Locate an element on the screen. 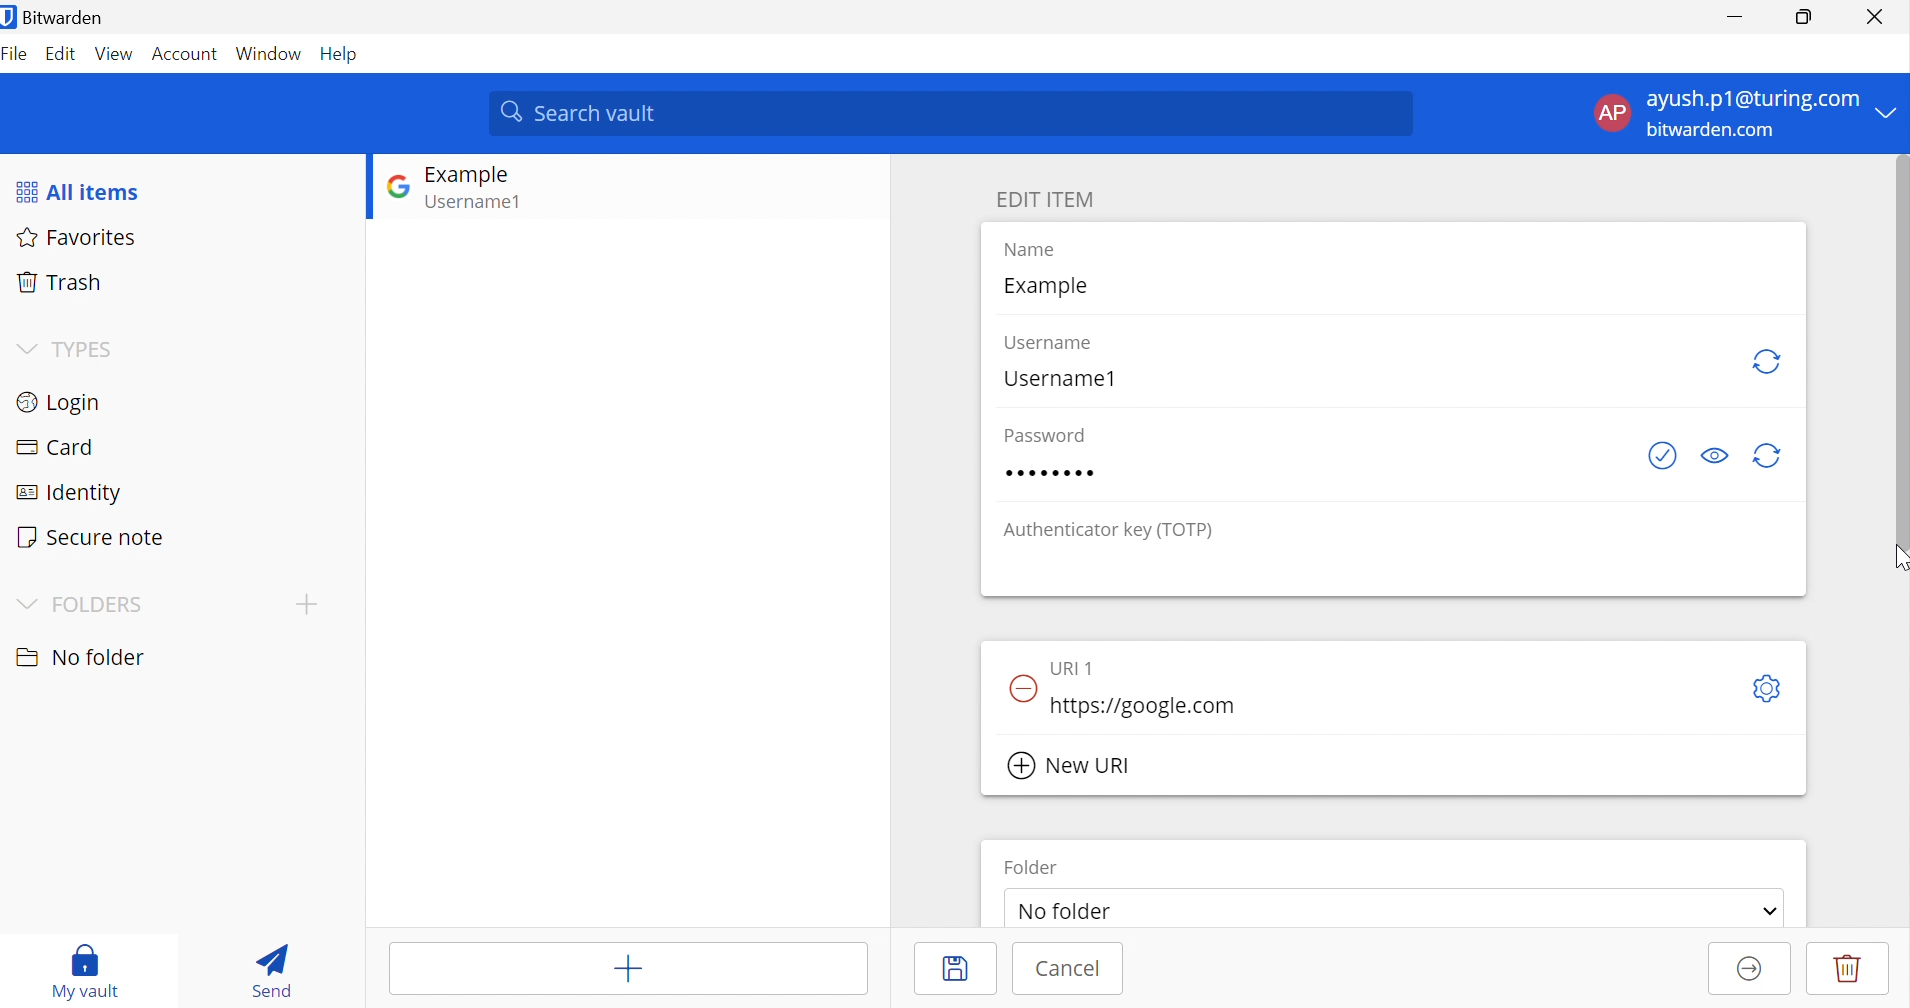  GOOGLE LOGIN ENTRY is located at coordinates (498, 191).